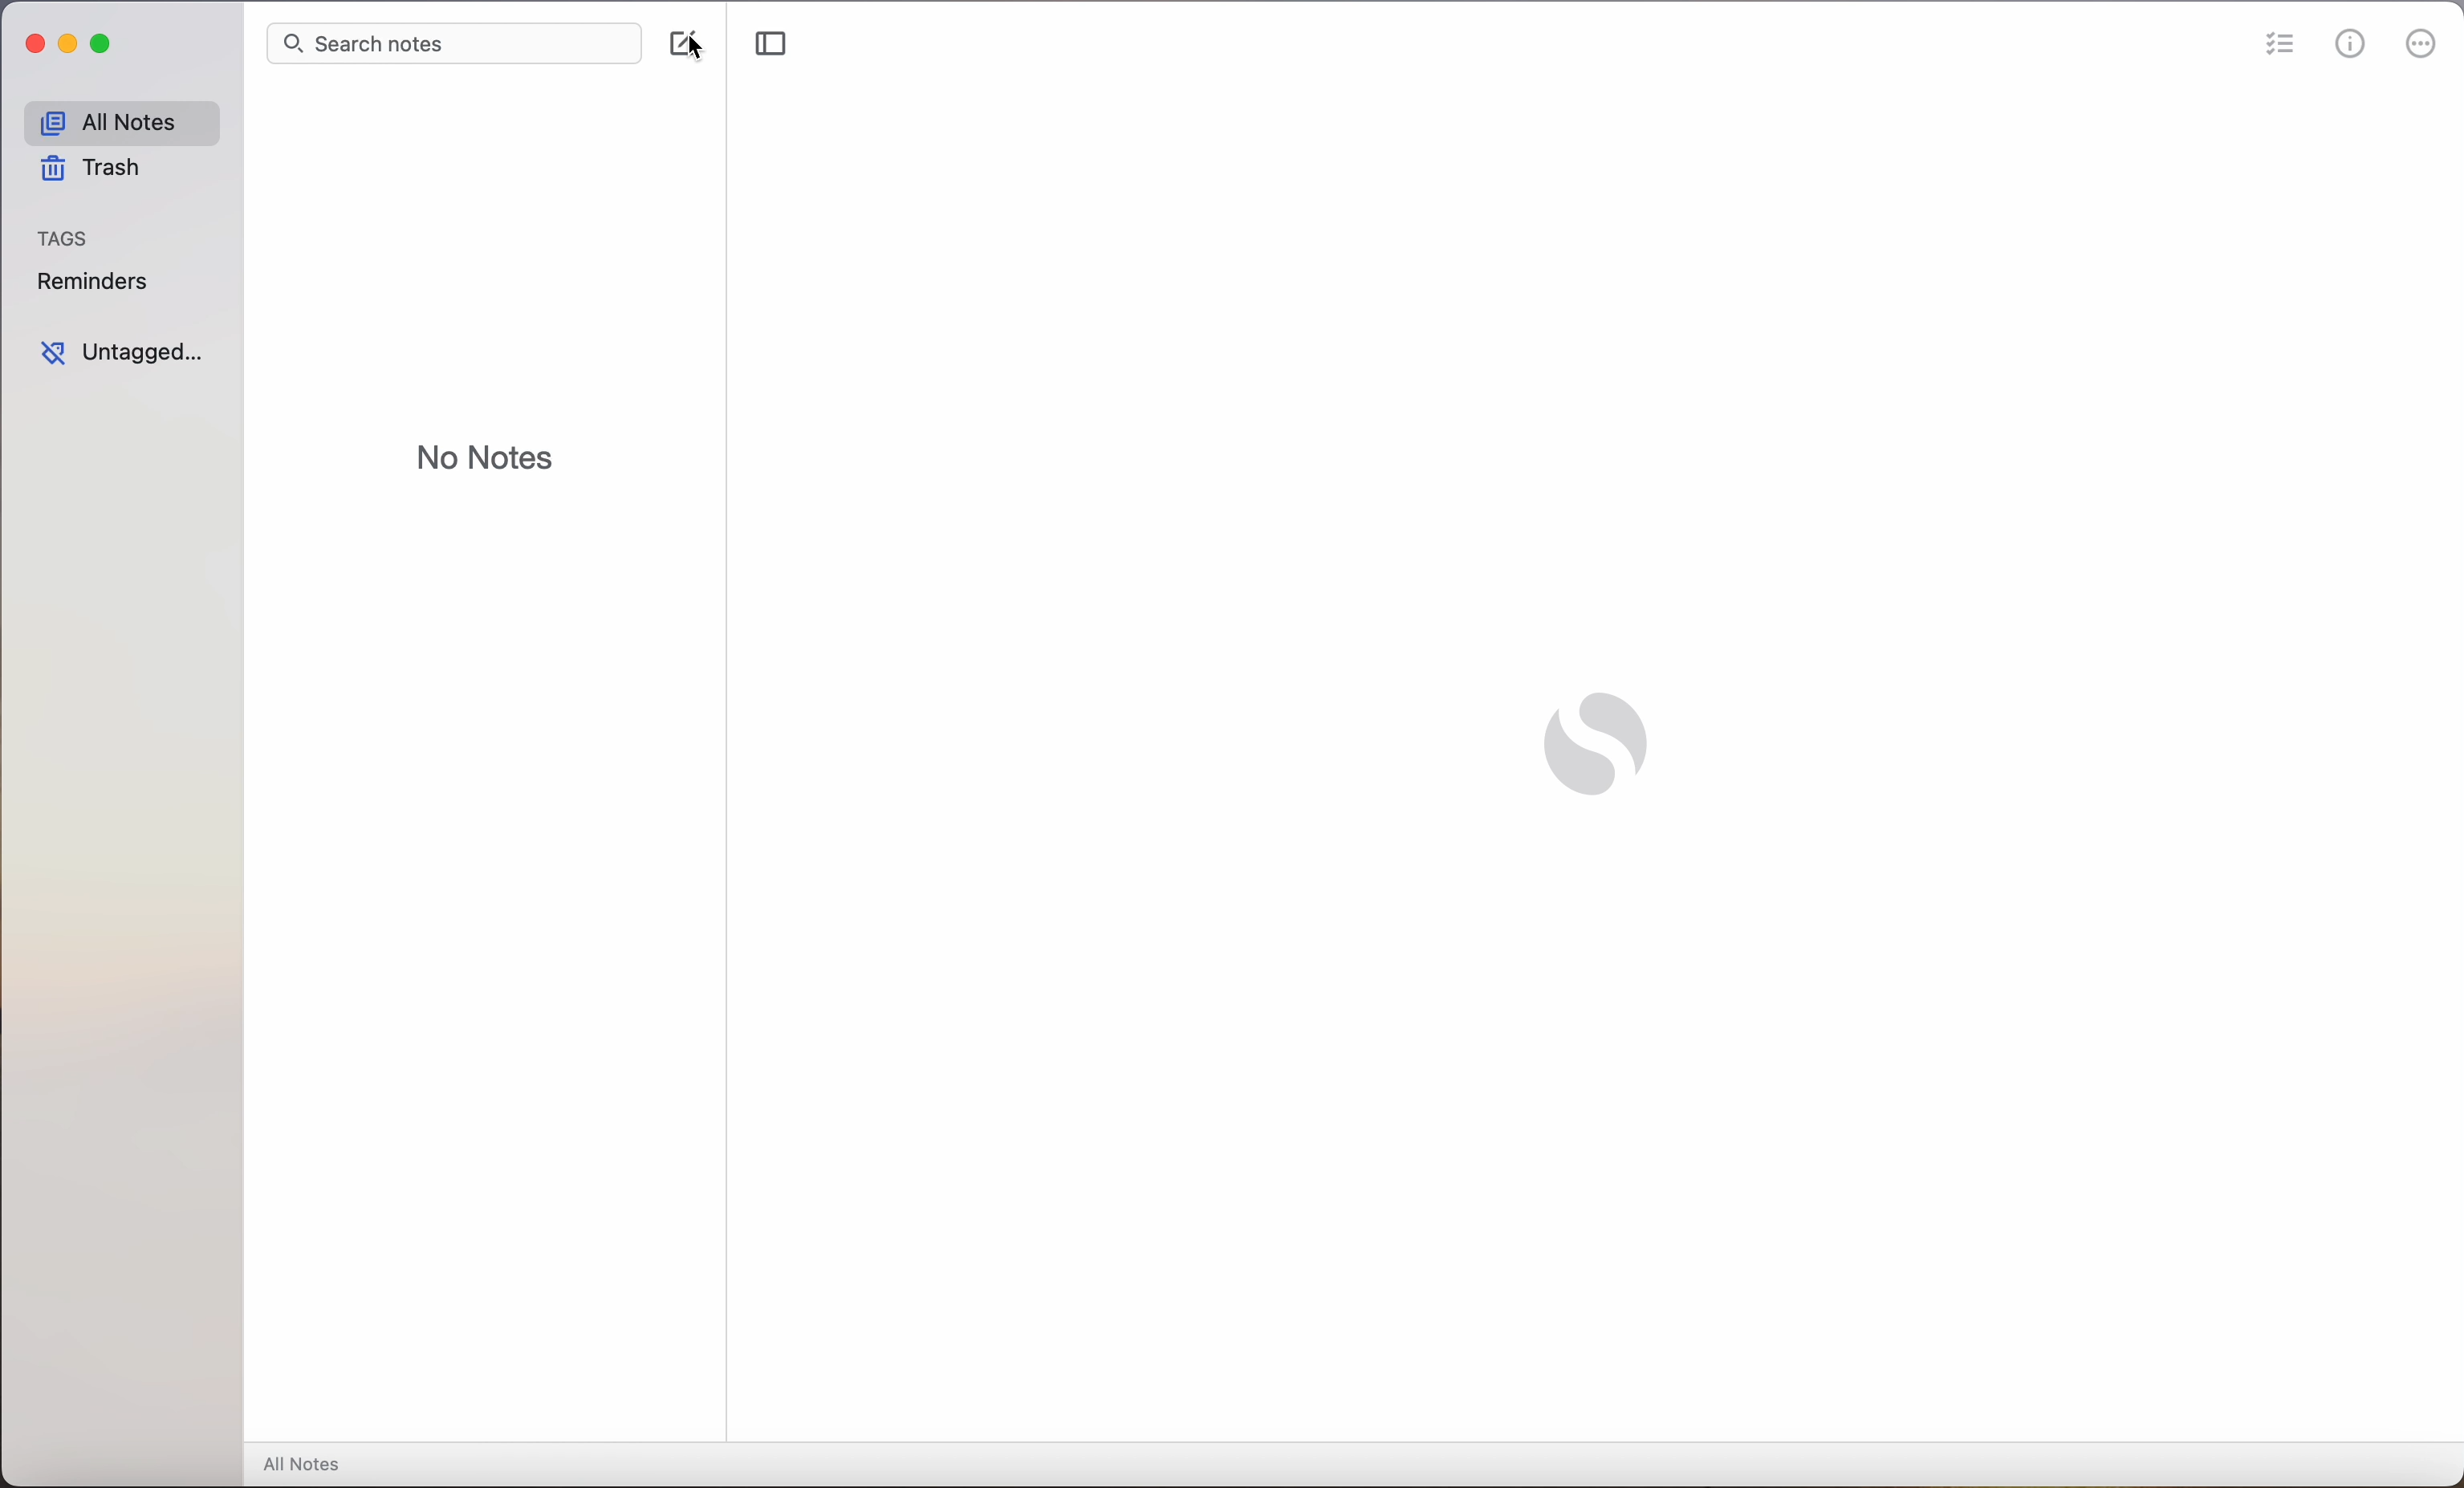 Image resolution: width=2464 pixels, height=1488 pixels. Describe the element at coordinates (72, 40) in the screenshot. I see `minimize Simplenote` at that location.